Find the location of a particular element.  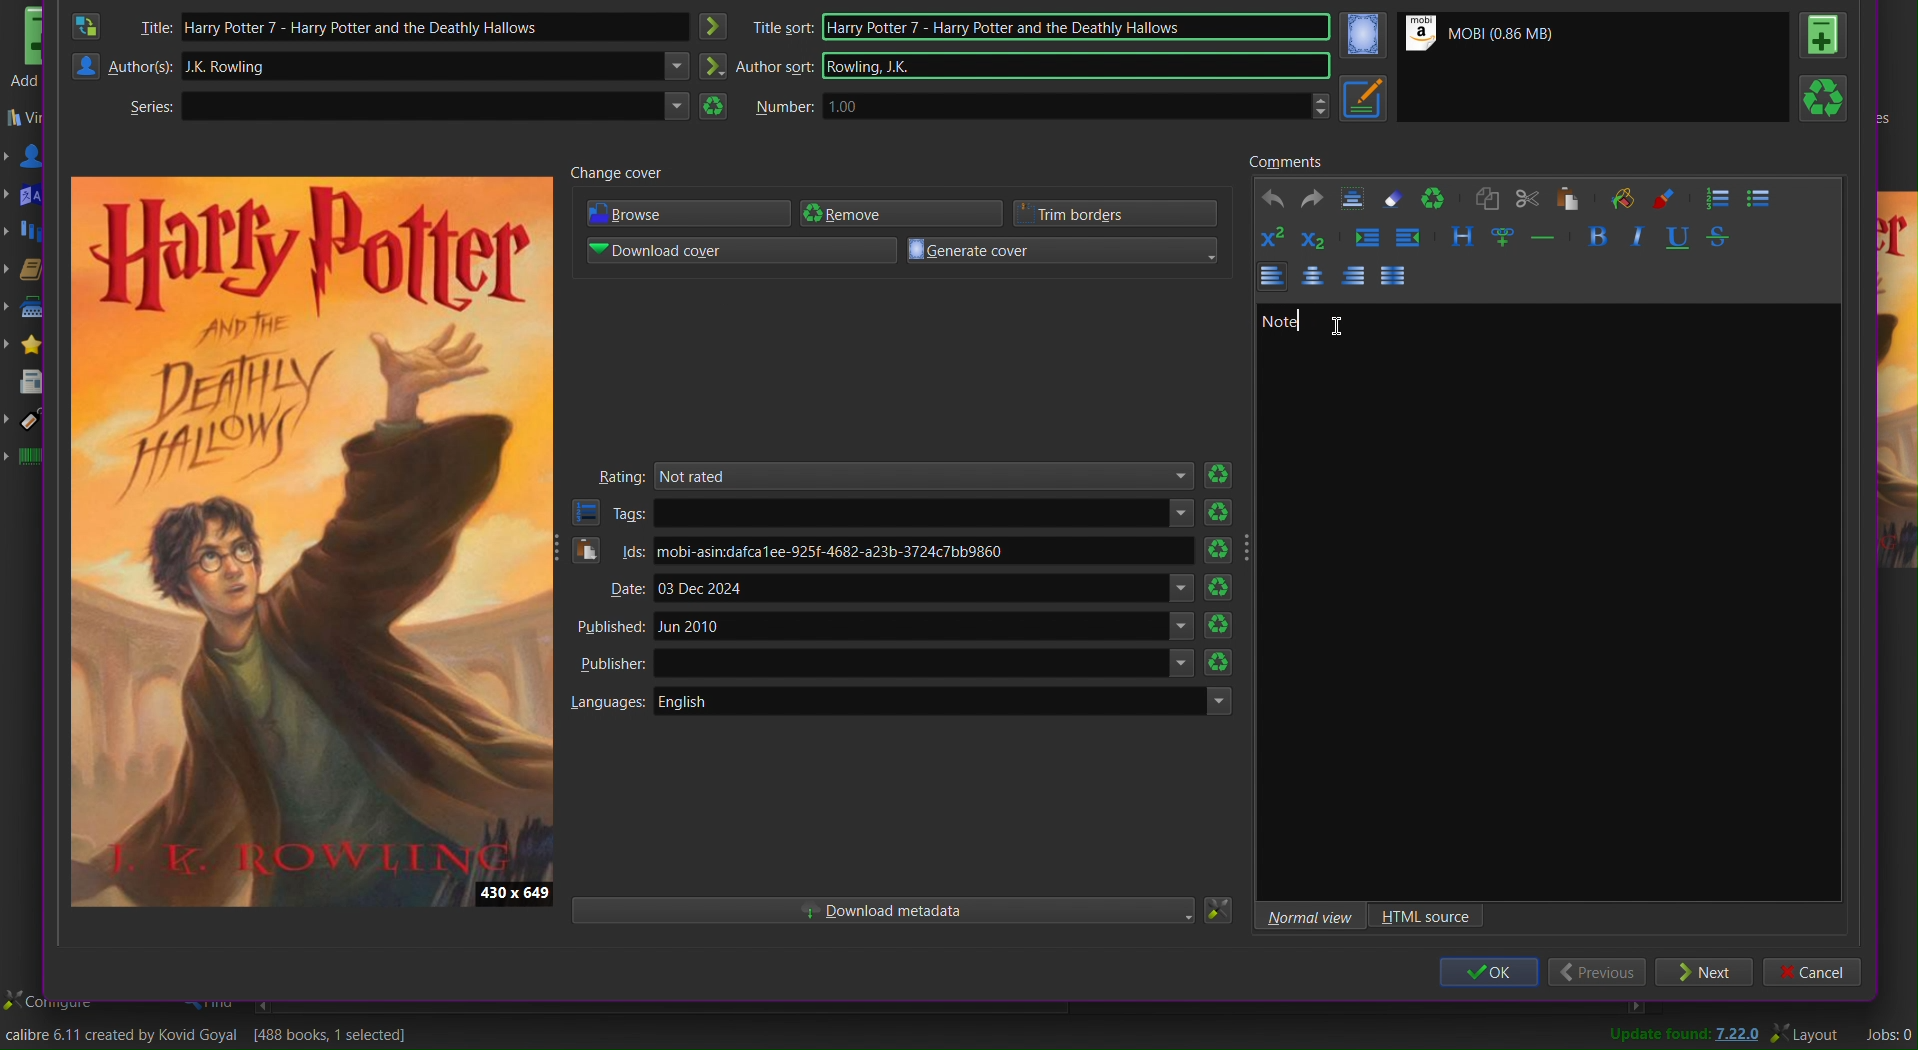

Generate cover is located at coordinates (1064, 250).